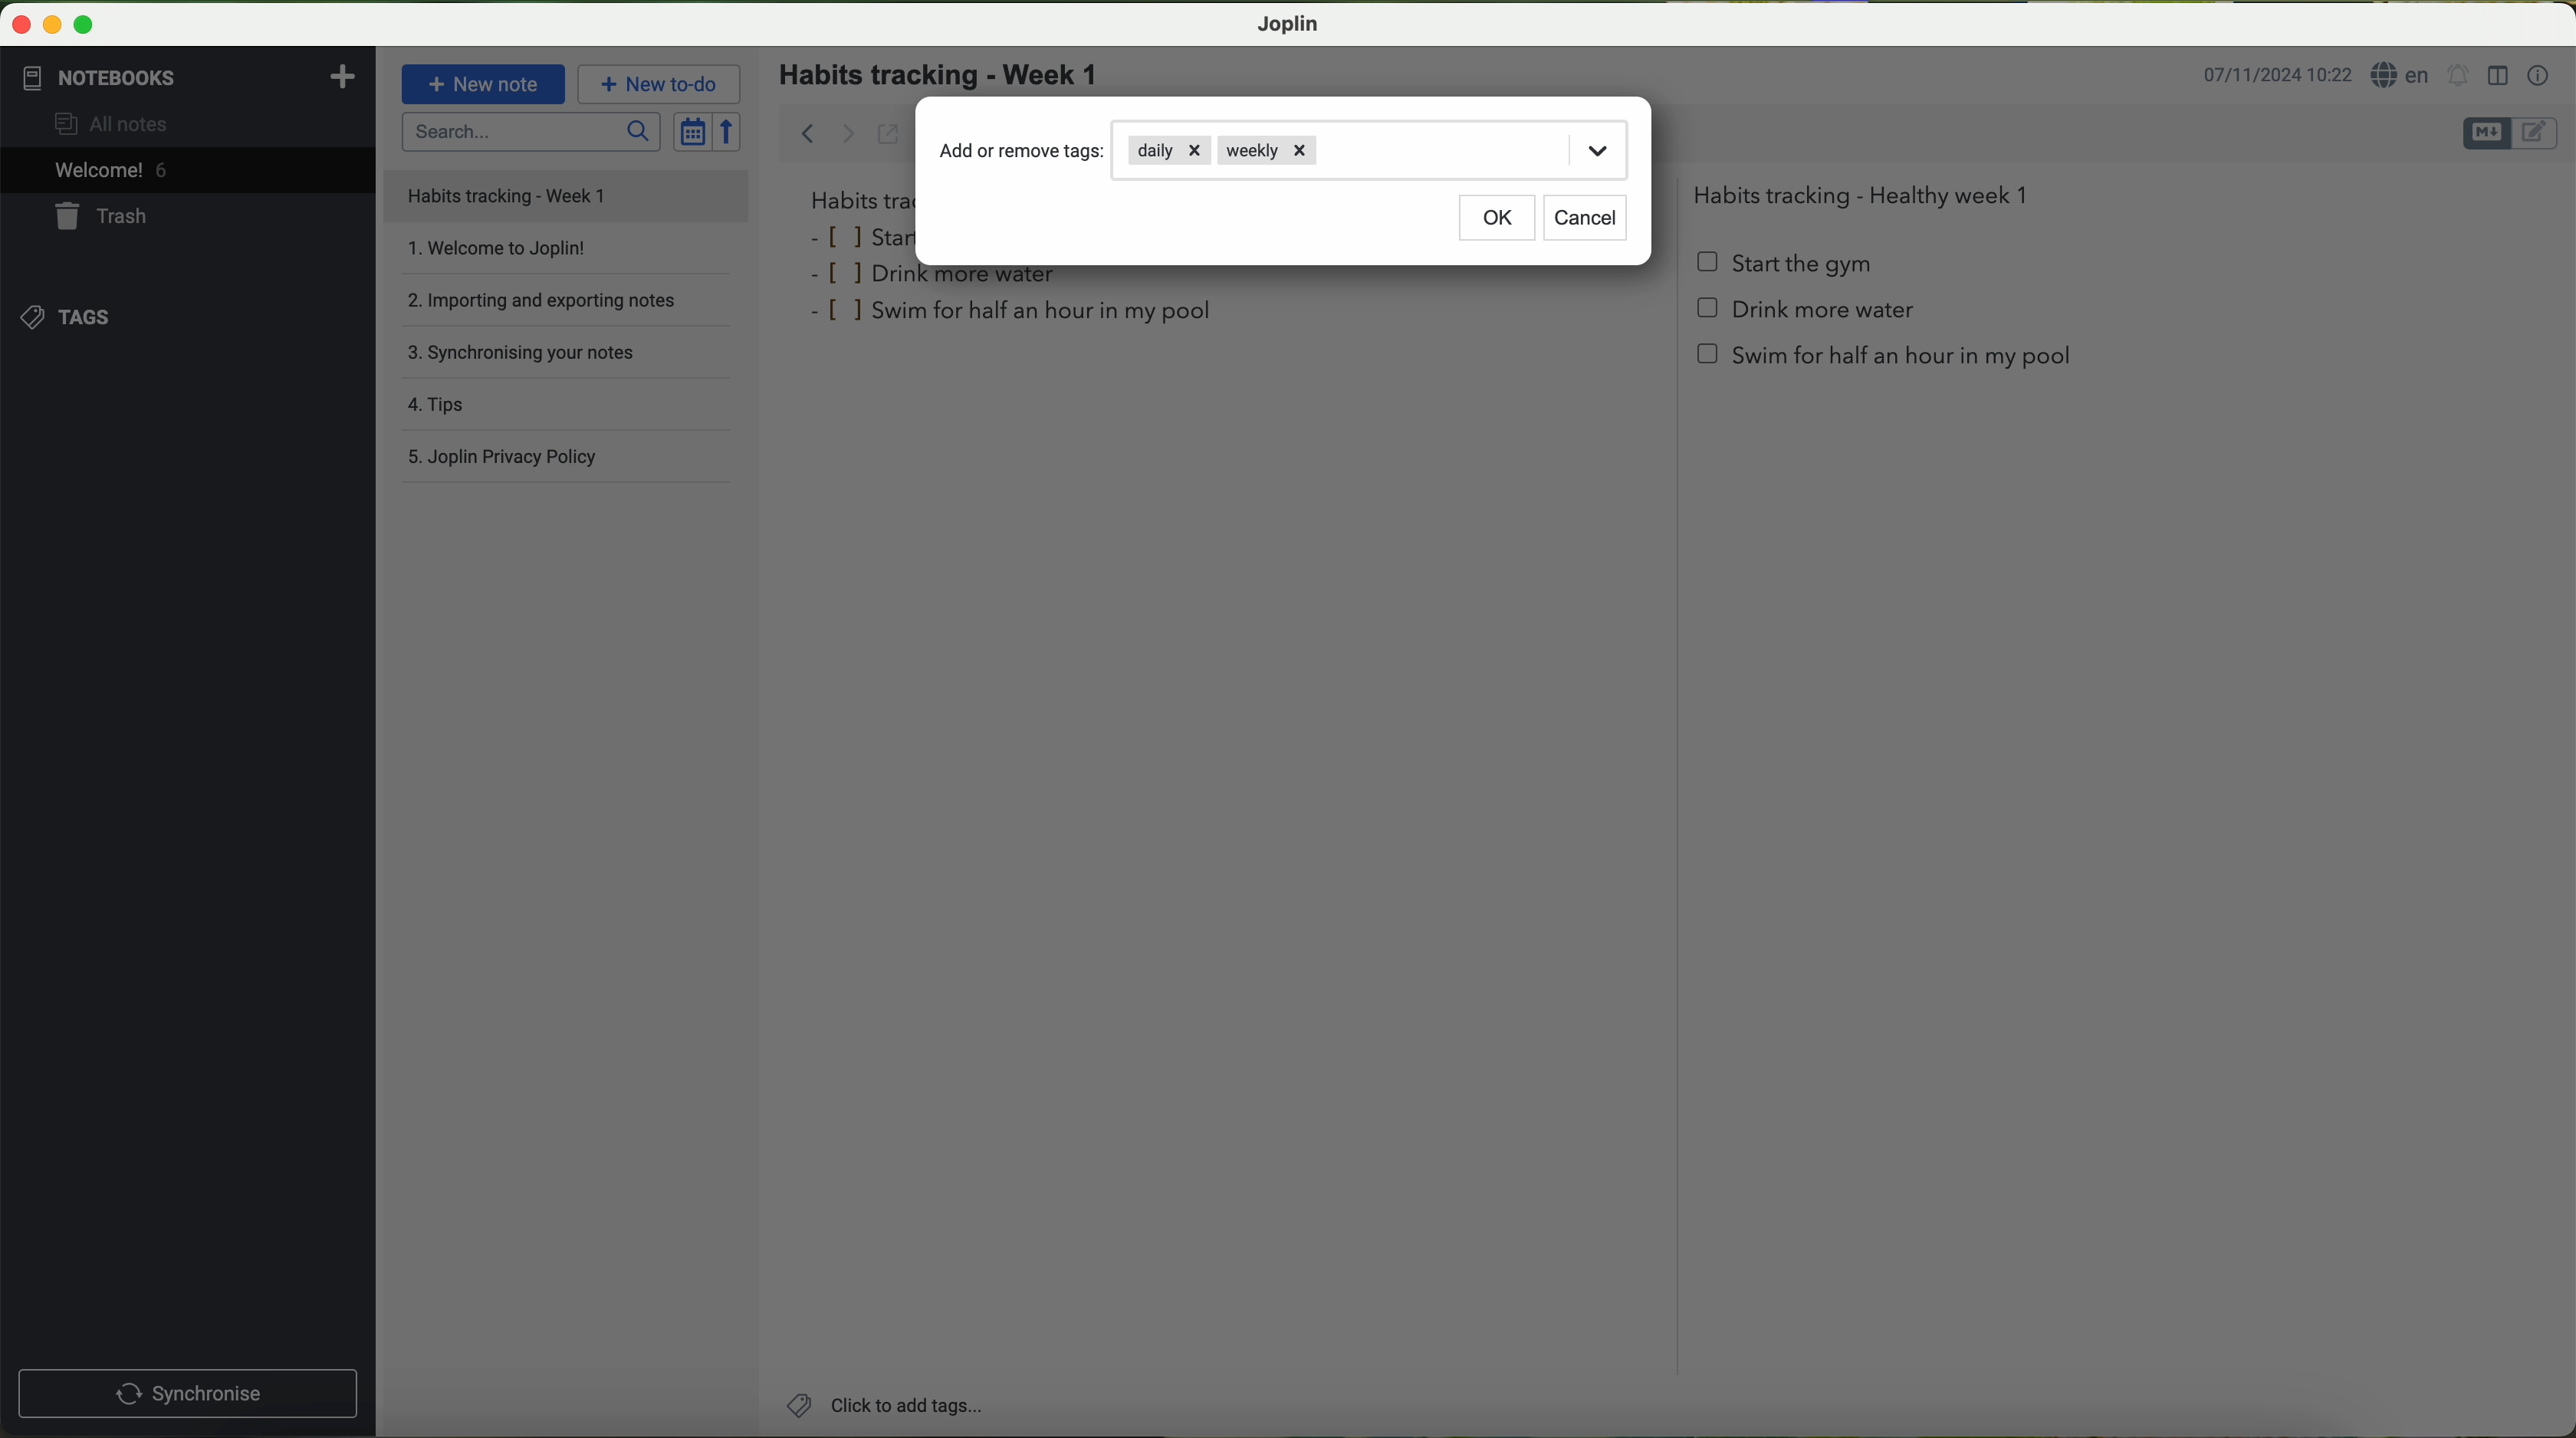 This screenshot has height=1438, width=2576. Describe the element at coordinates (881, 1403) in the screenshot. I see `click on add tags` at that location.